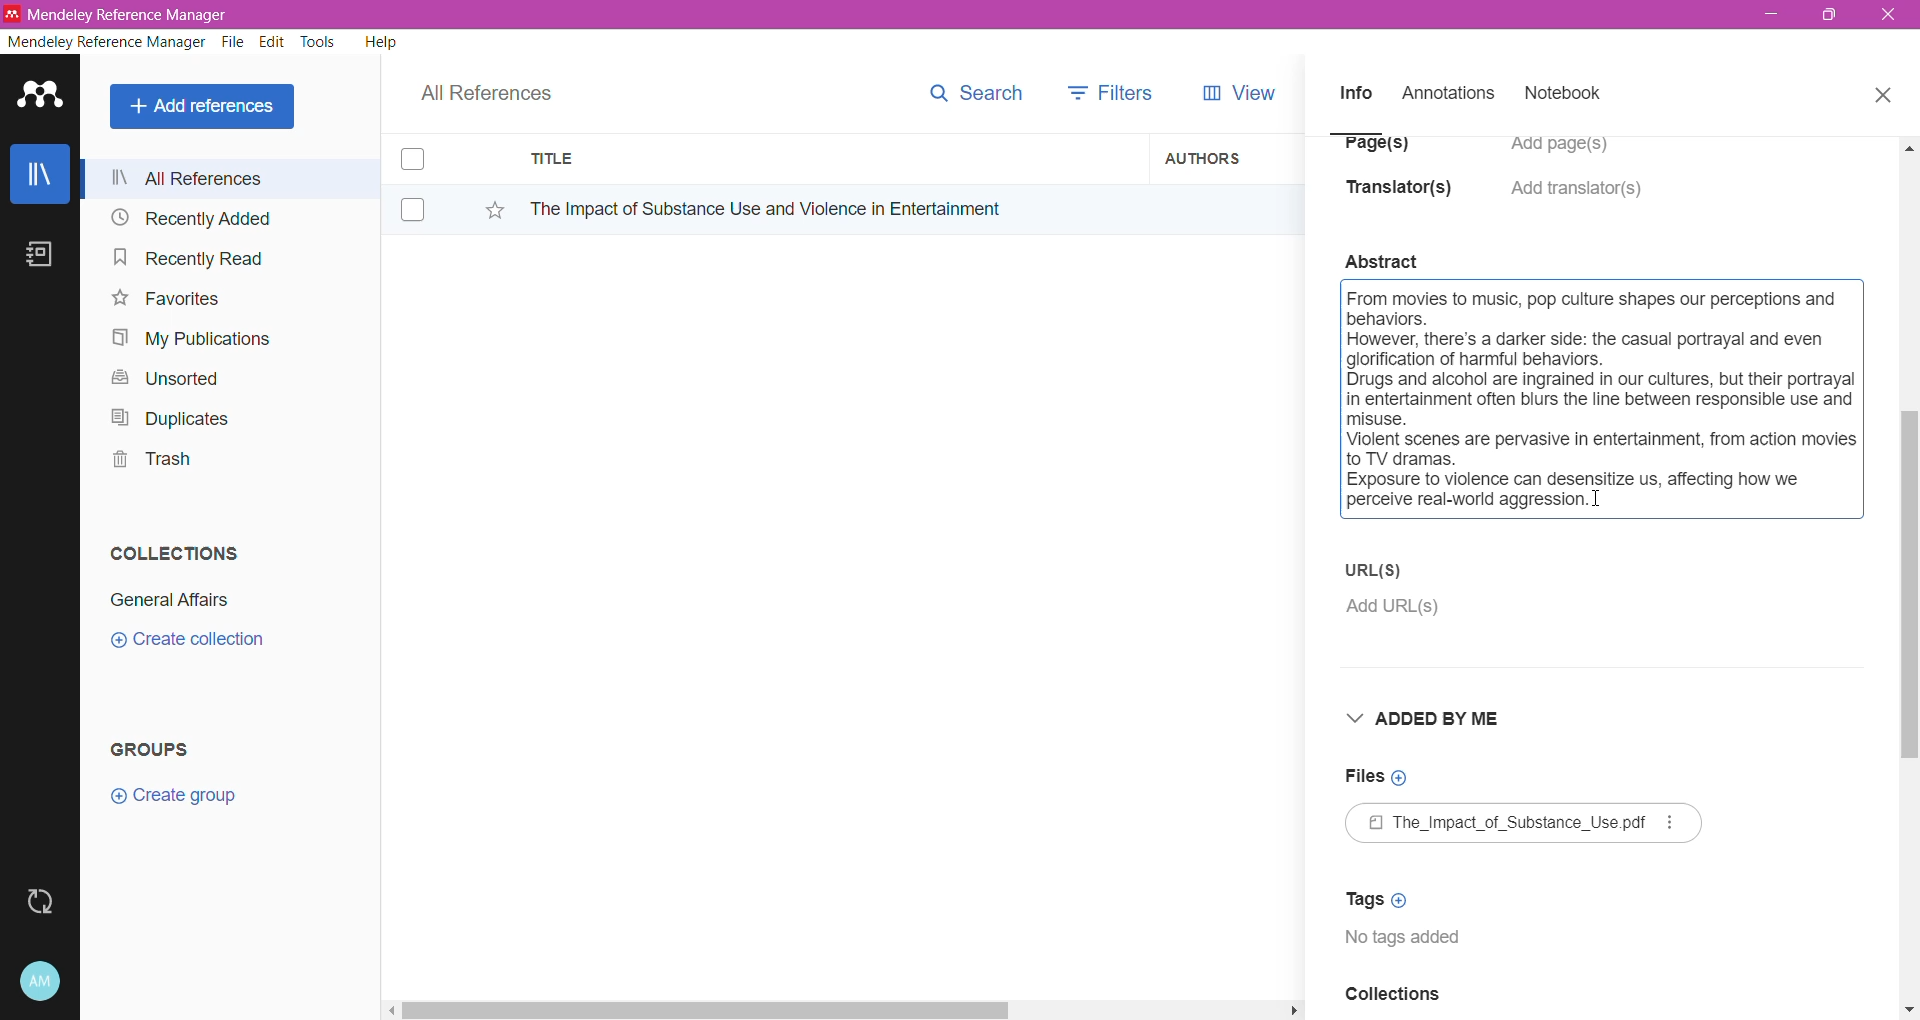 The width and height of the screenshot is (1920, 1020). What do you see at coordinates (169, 549) in the screenshot?
I see `Collections` at bounding box center [169, 549].